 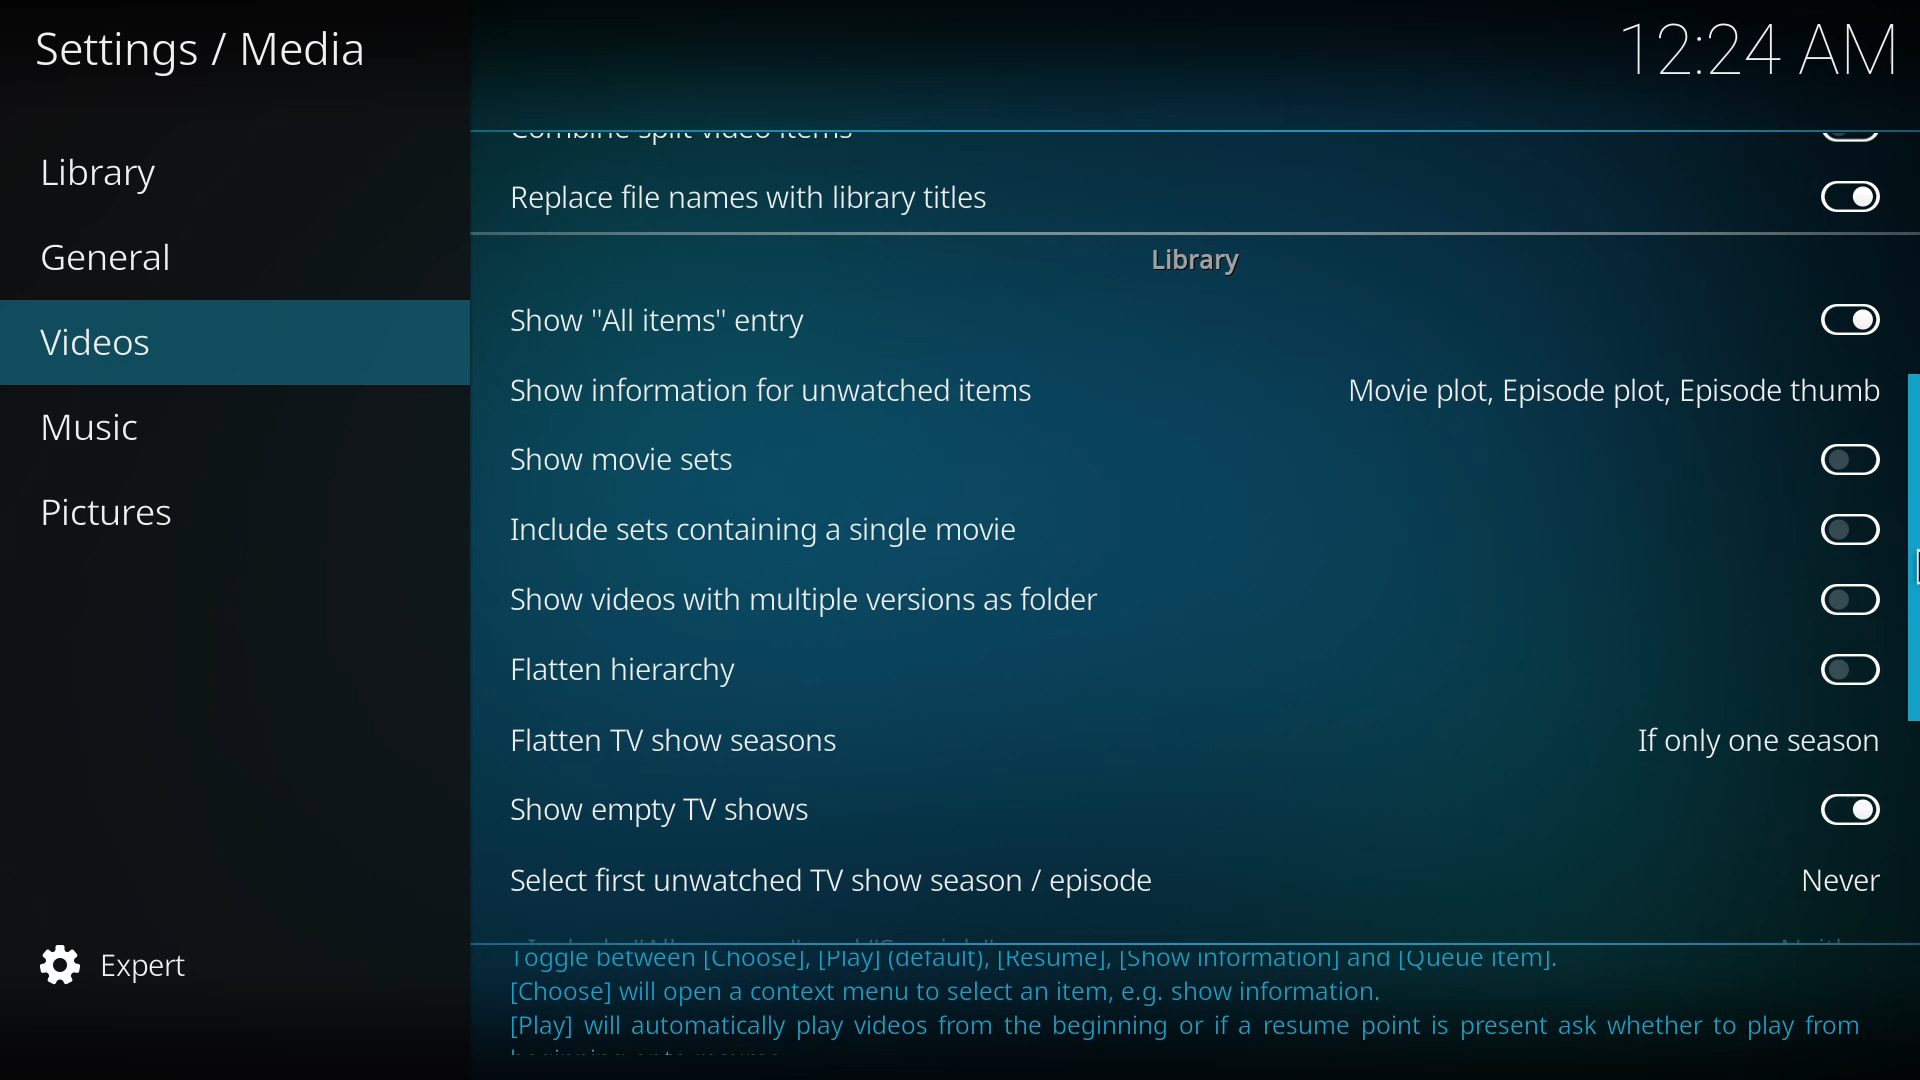 What do you see at coordinates (1846, 808) in the screenshot?
I see `enabled` at bounding box center [1846, 808].